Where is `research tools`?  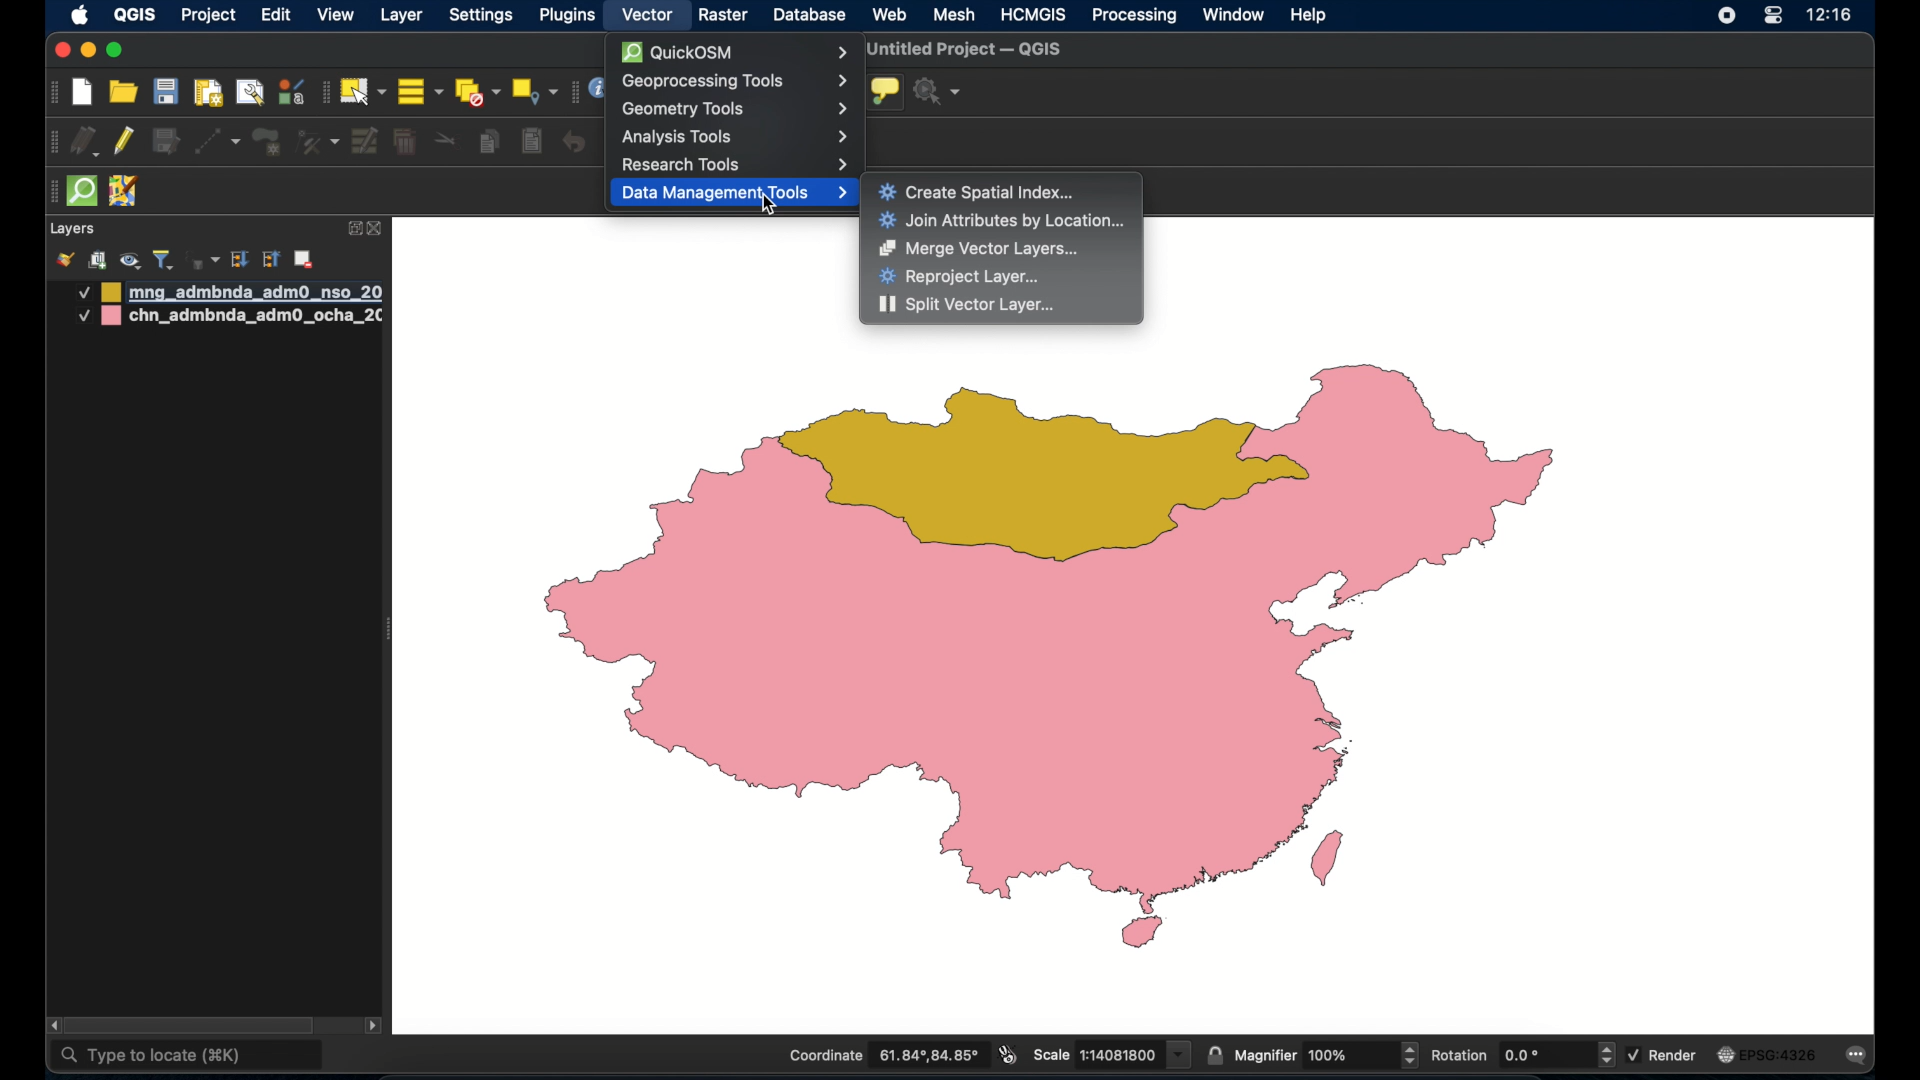
research tools is located at coordinates (737, 164).